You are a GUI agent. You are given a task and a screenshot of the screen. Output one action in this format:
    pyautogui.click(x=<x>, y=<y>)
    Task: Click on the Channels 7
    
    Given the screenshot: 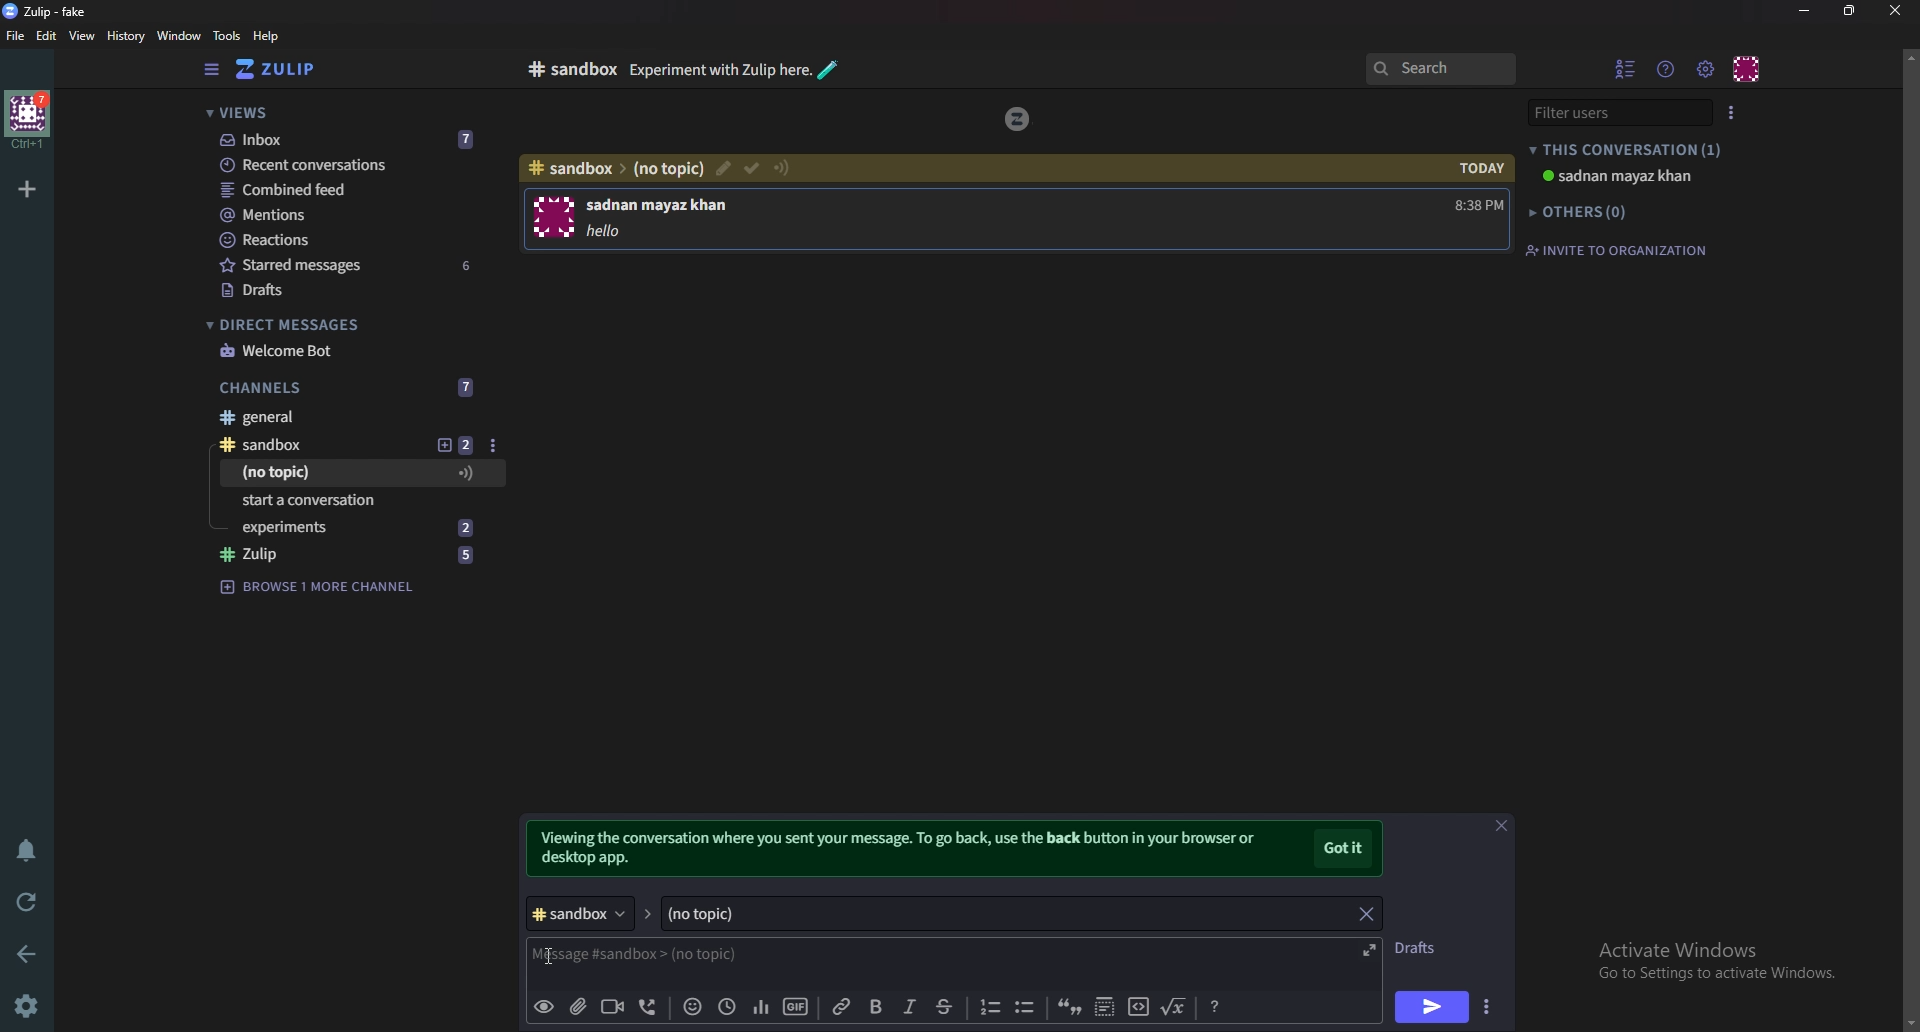 What is the action you would take?
    pyautogui.click(x=346, y=388)
    